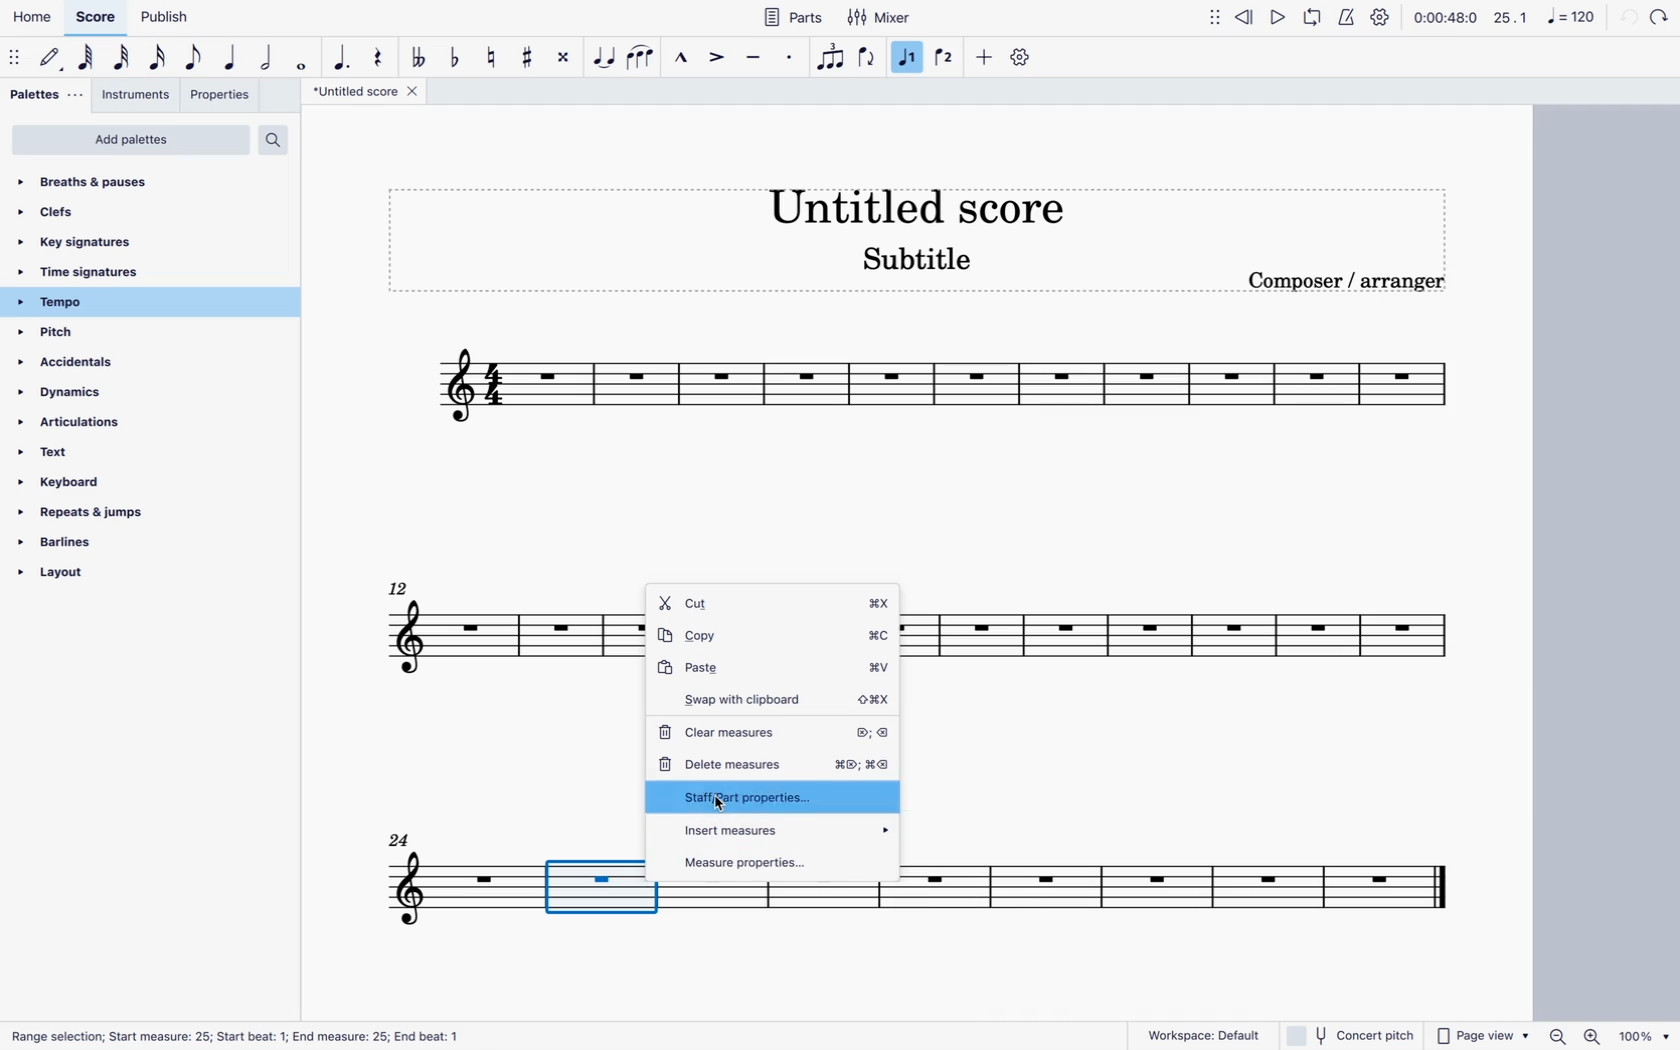  I want to click on text, so click(82, 454).